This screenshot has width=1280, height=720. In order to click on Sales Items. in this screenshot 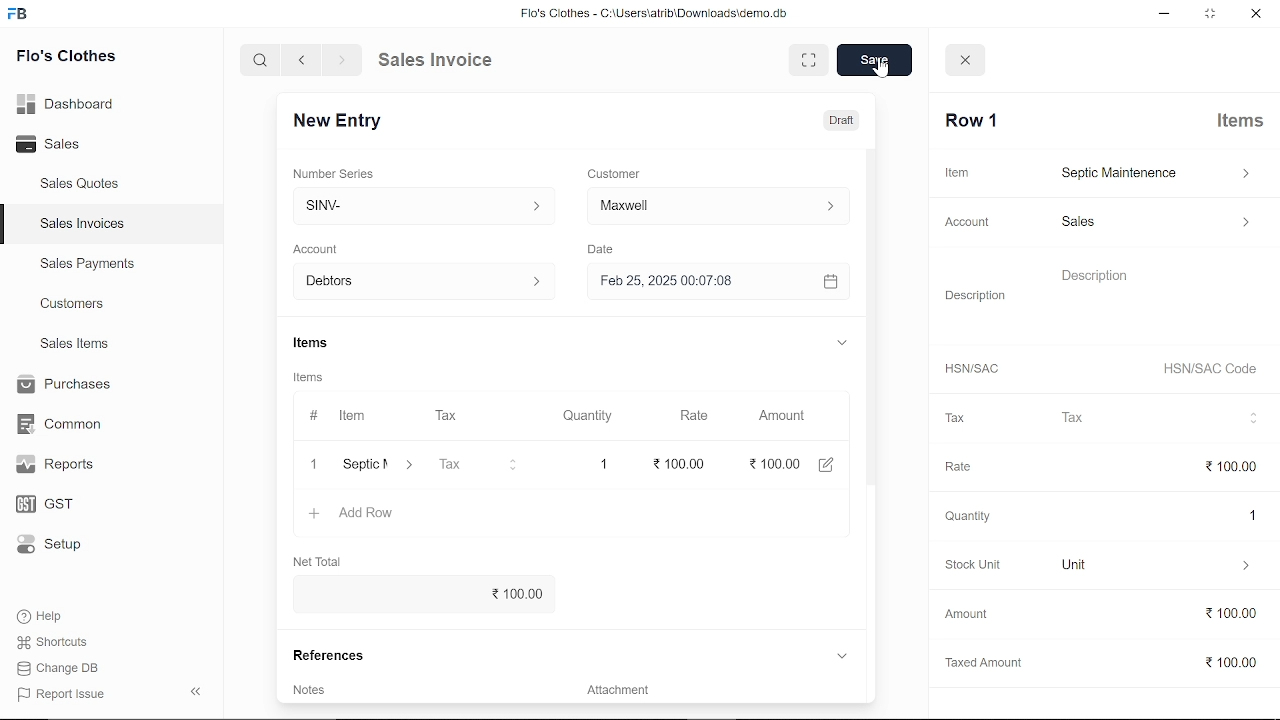, I will do `click(76, 345)`.